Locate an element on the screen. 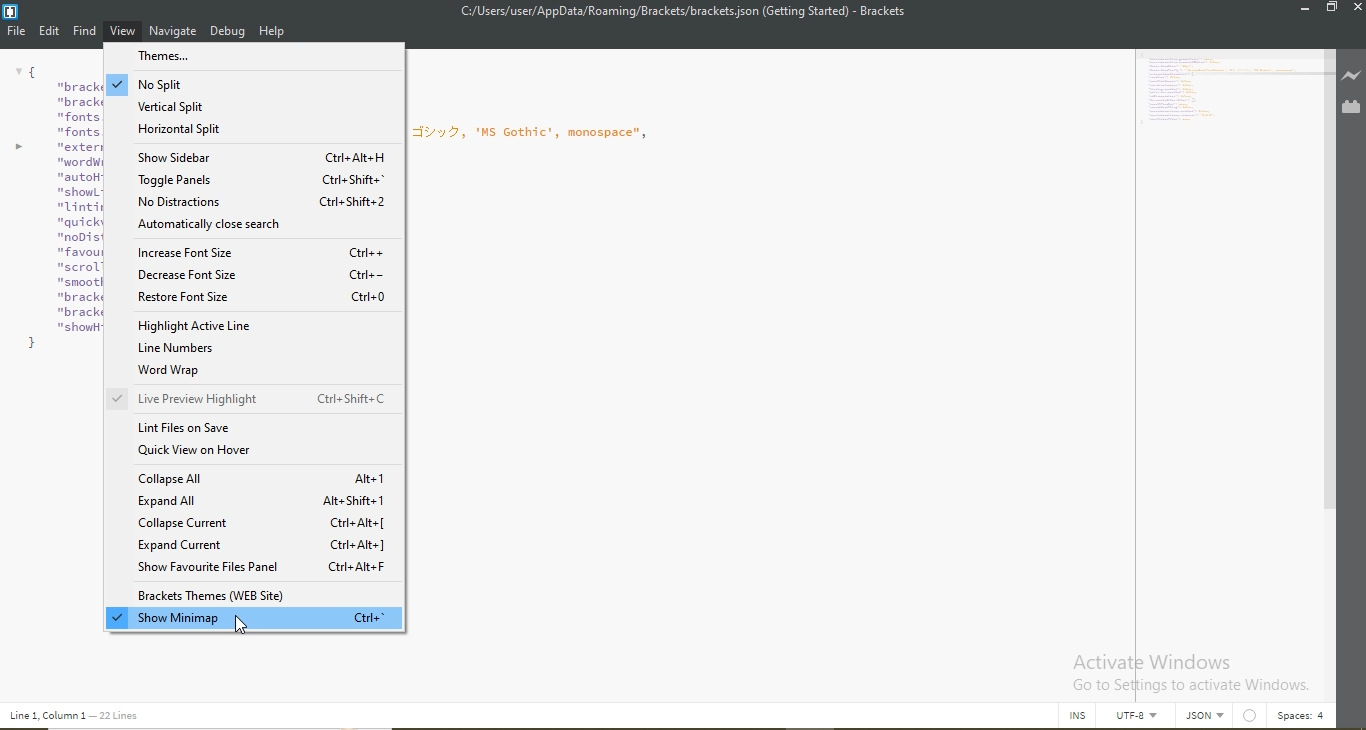  highlight active line is located at coordinates (254, 328).